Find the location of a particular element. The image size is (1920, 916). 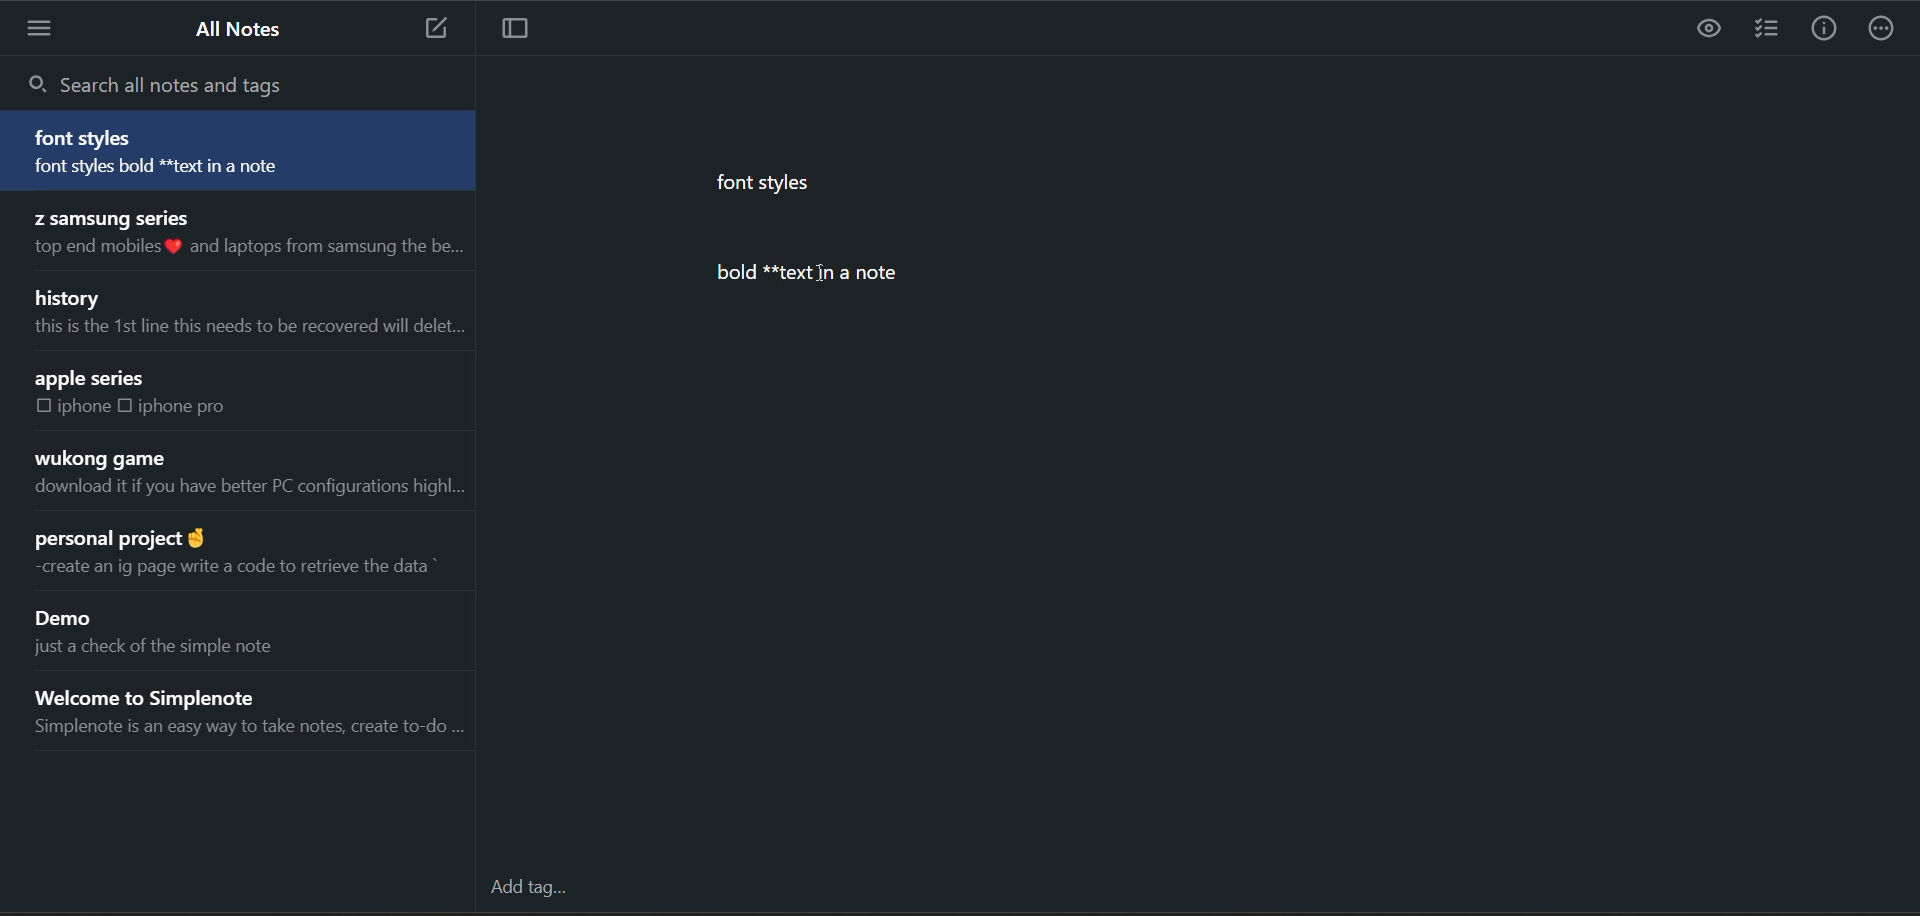

menu is located at coordinates (43, 28).